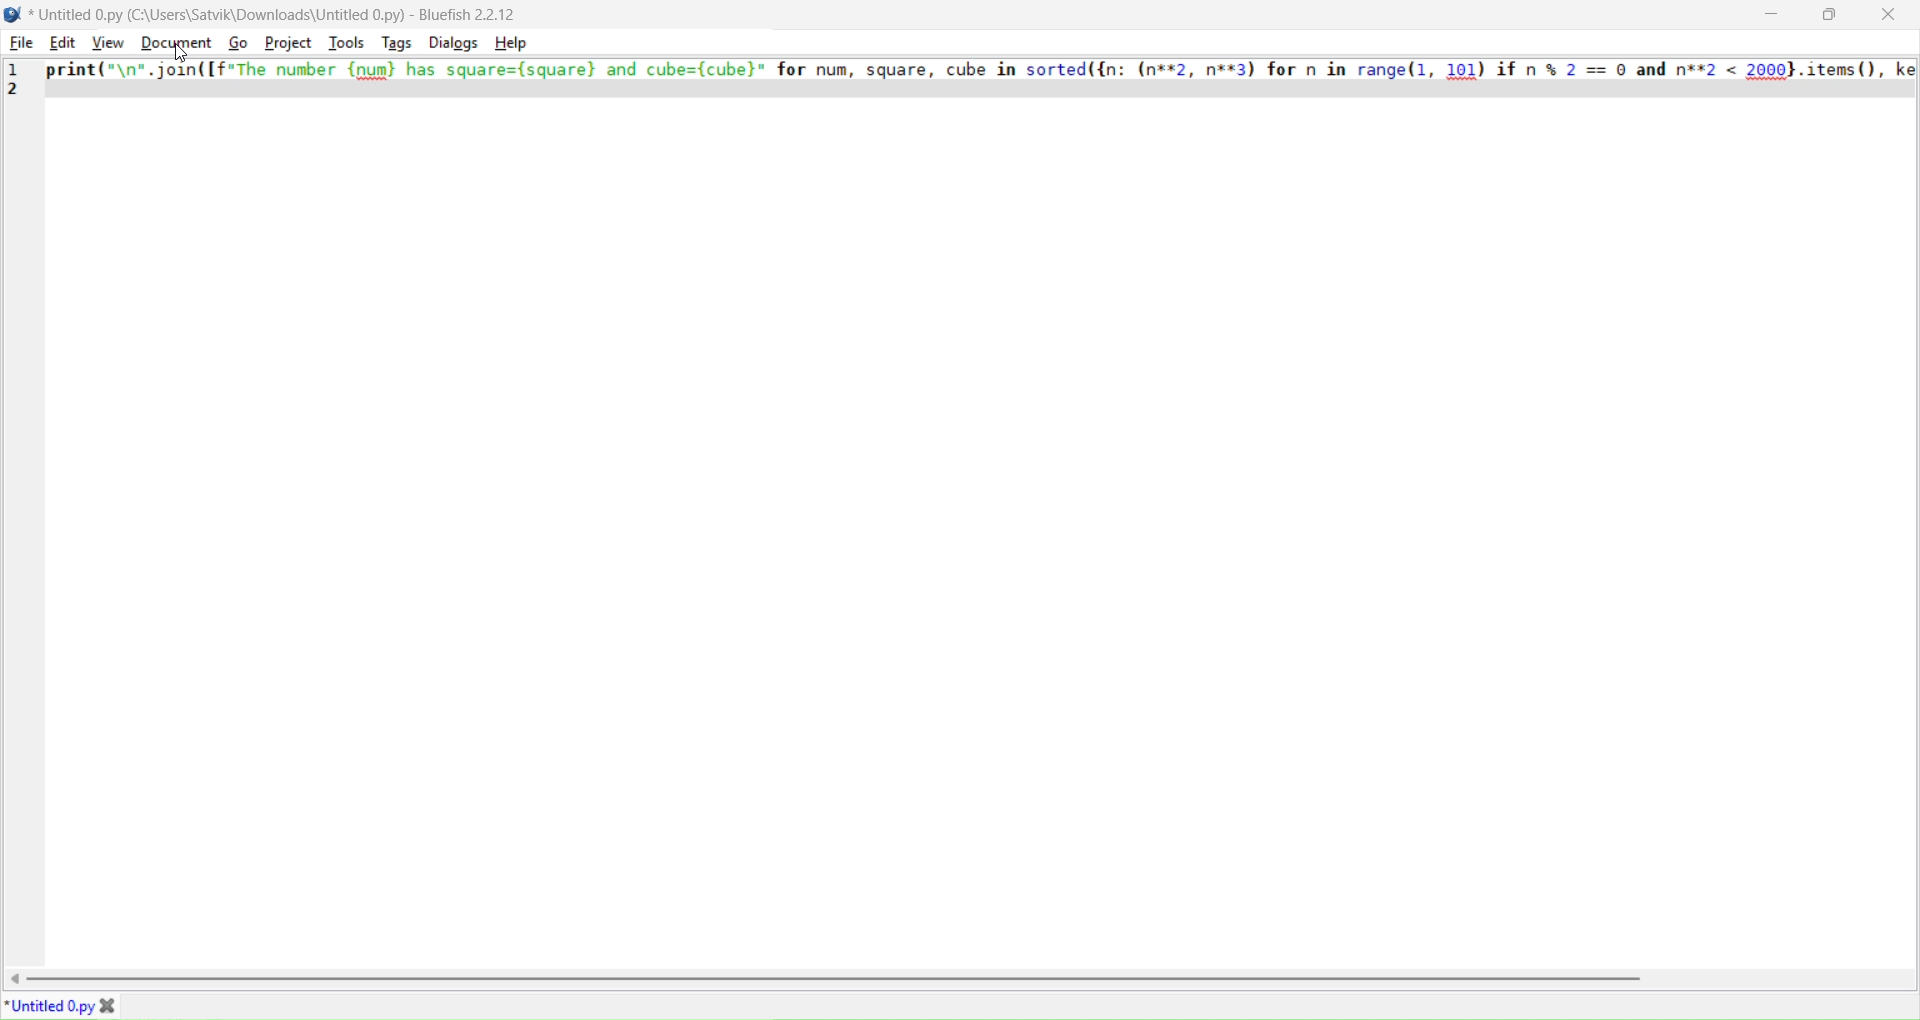 The height and width of the screenshot is (1020, 1920). I want to click on help, so click(513, 43).